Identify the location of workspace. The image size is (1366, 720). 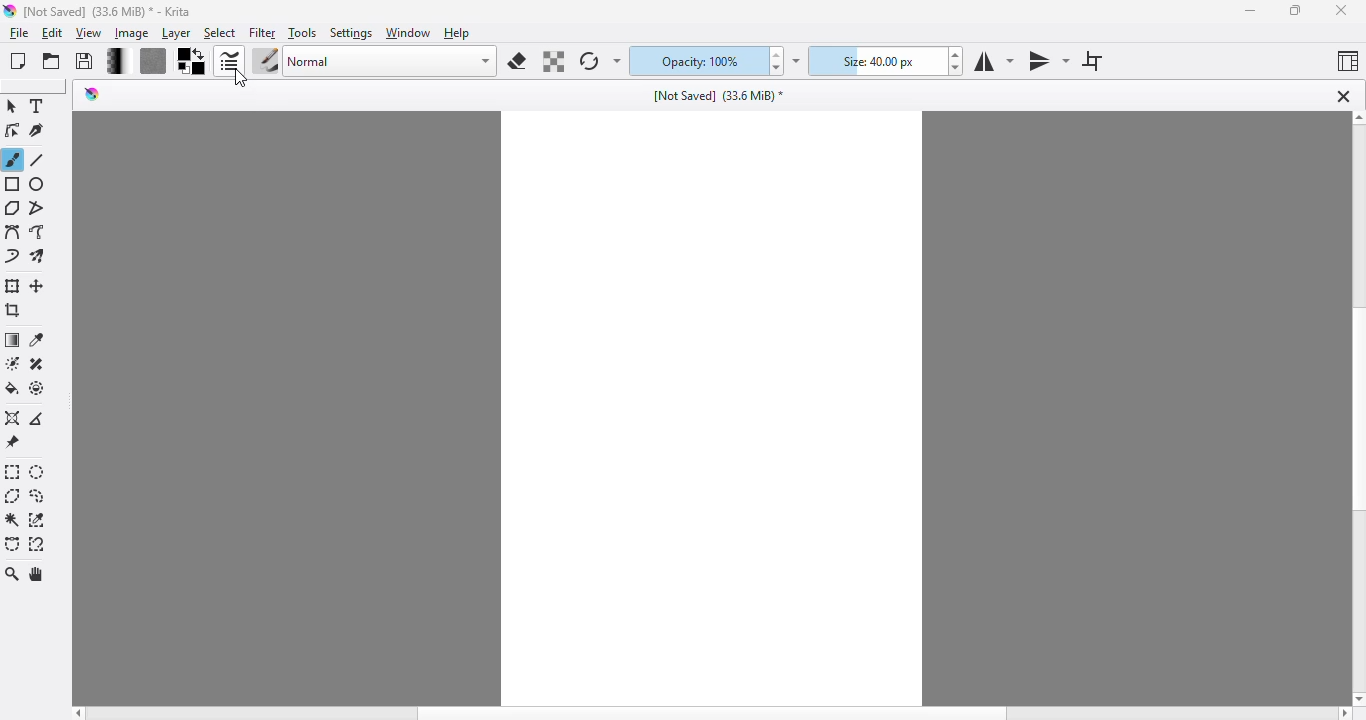
(713, 397).